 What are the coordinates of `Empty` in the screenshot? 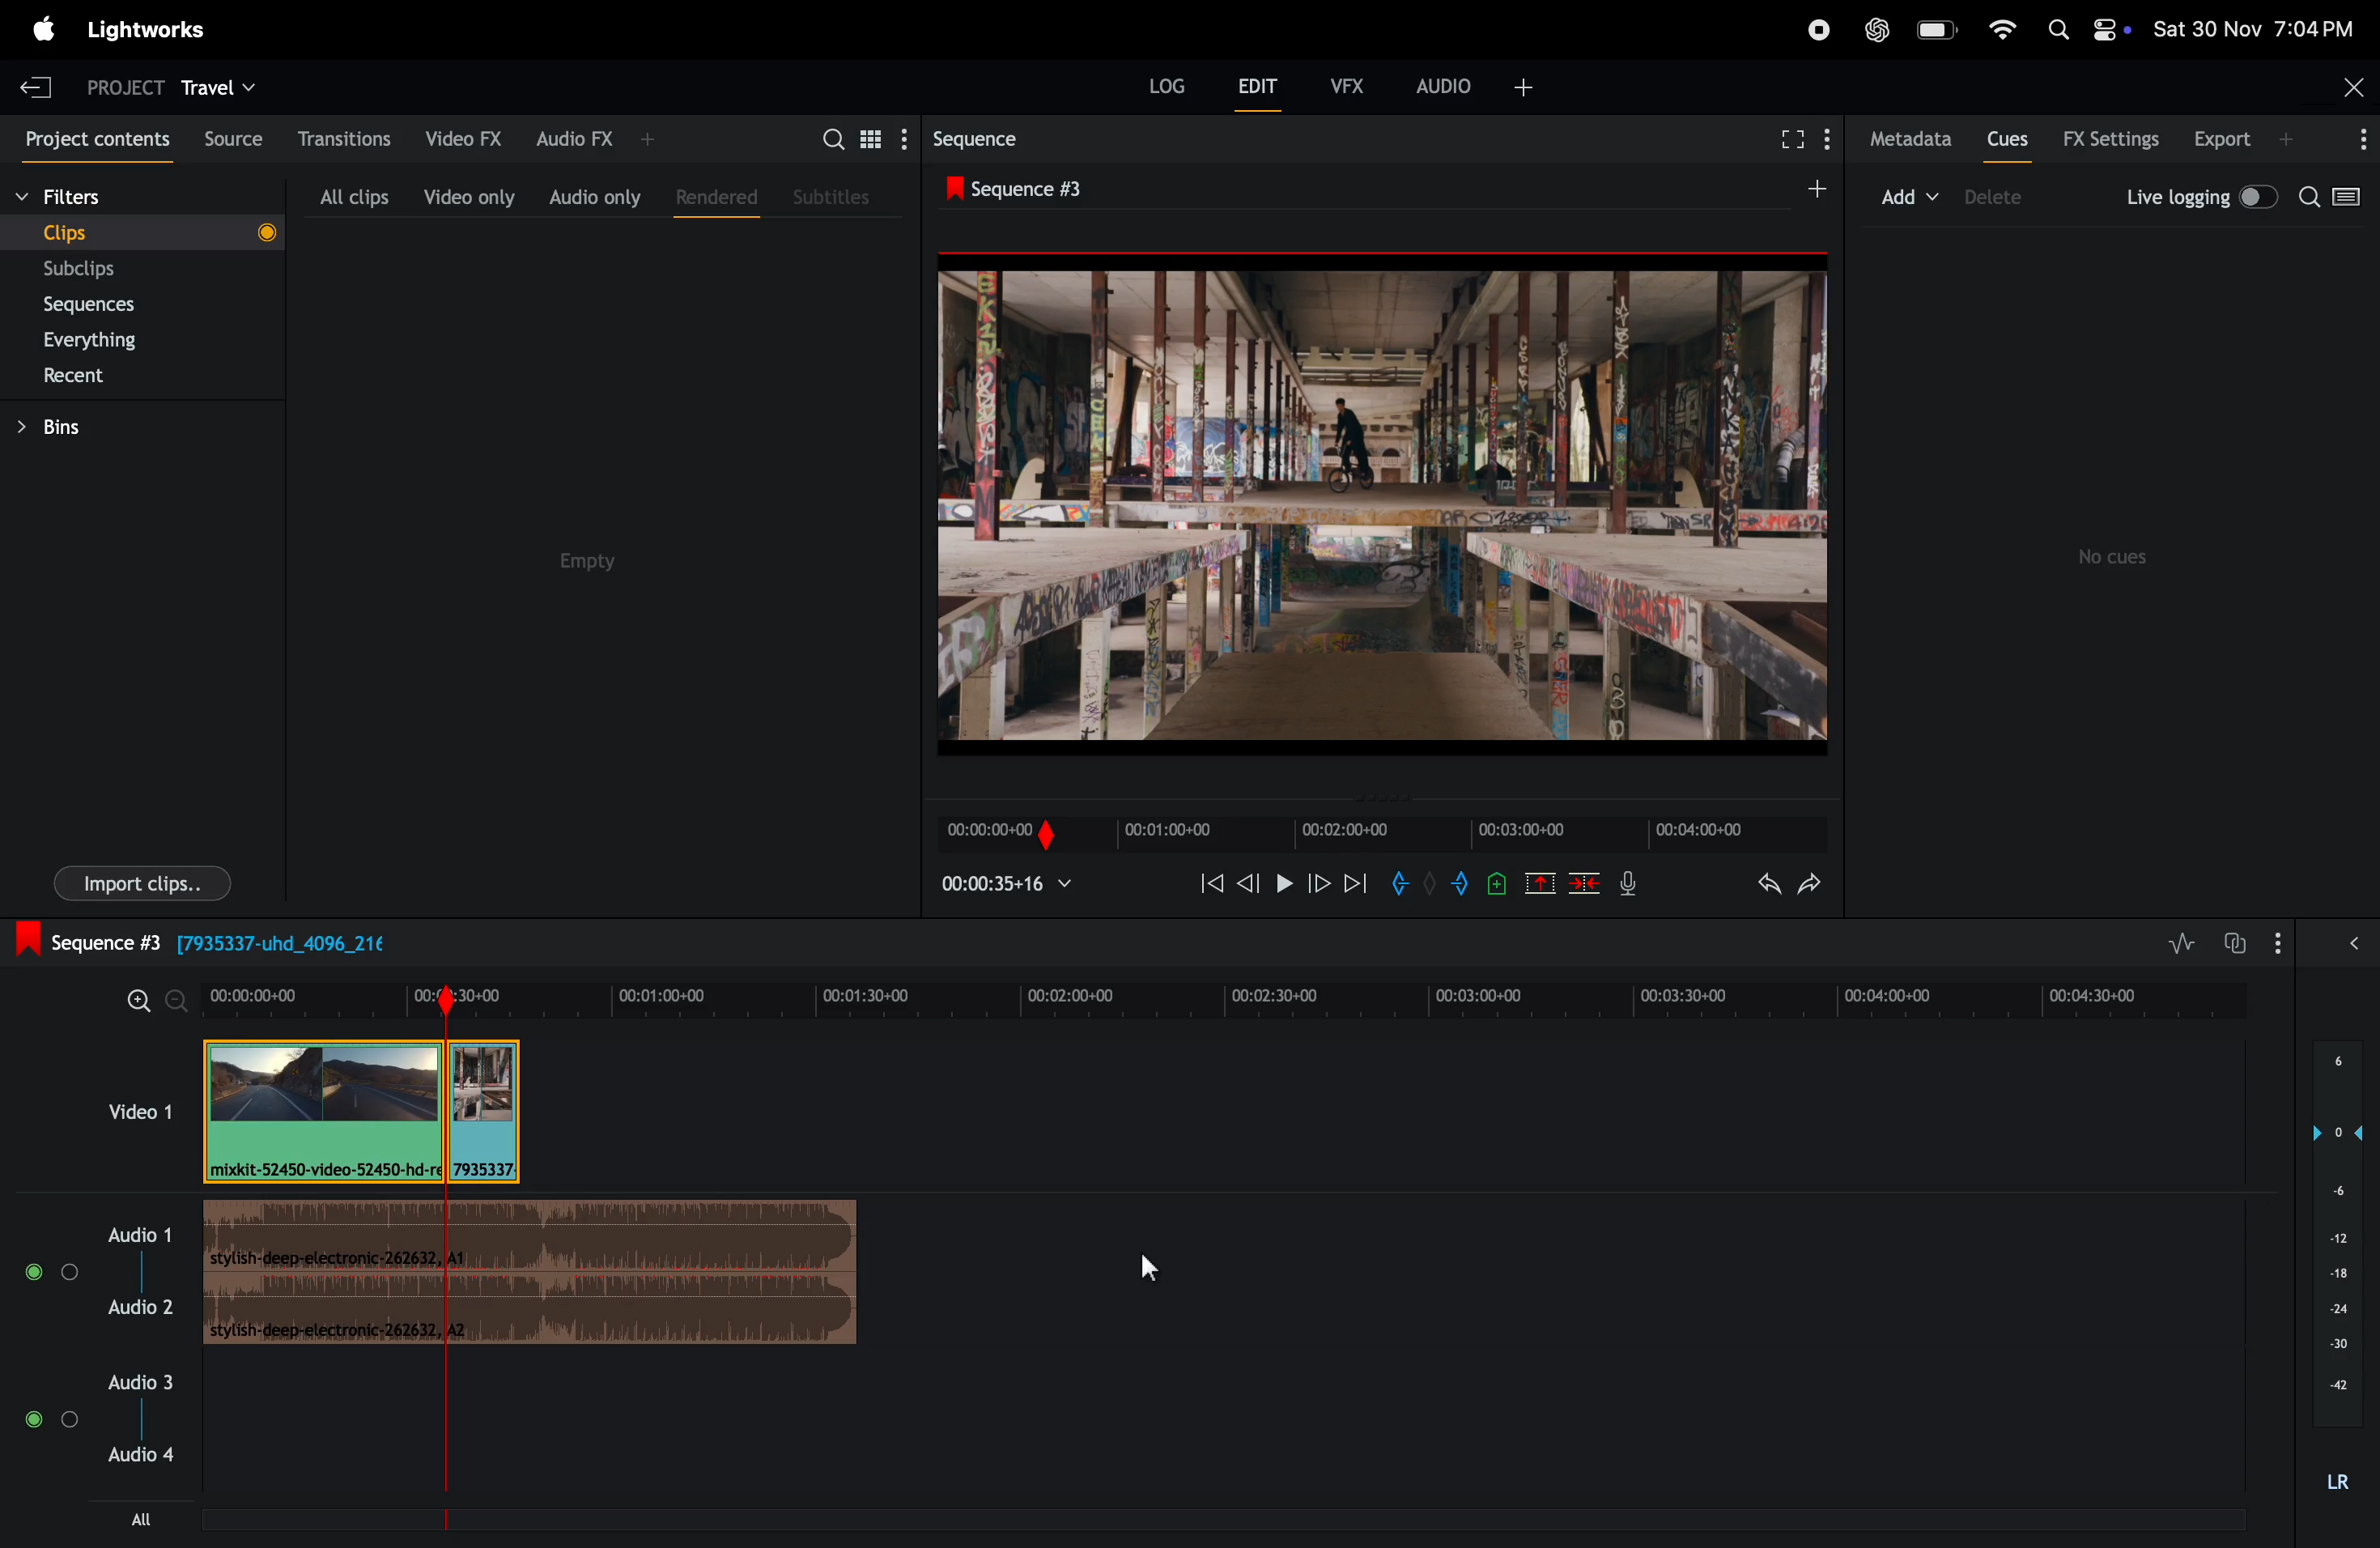 It's located at (616, 572).